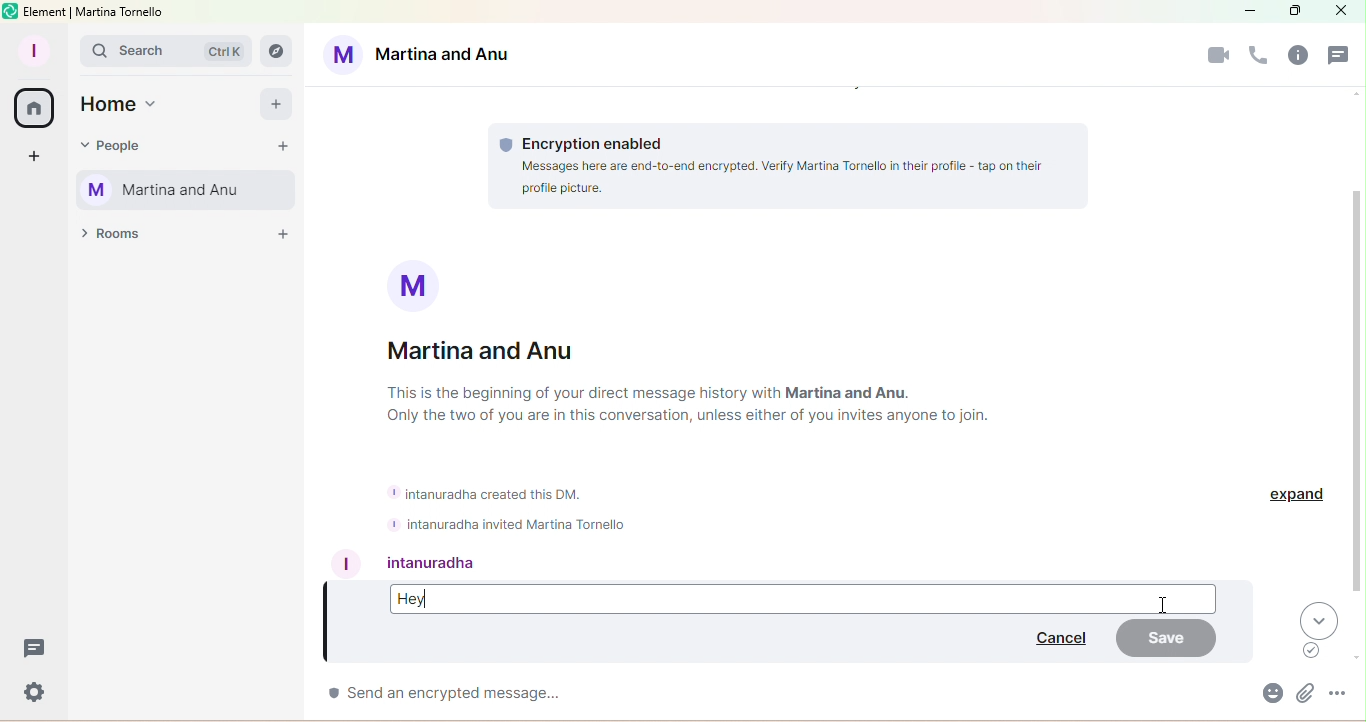 The width and height of the screenshot is (1366, 722). What do you see at coordinates (190, 191) in the screenshot?
I see `Martina Tornello` at bounding box center [190, 191].